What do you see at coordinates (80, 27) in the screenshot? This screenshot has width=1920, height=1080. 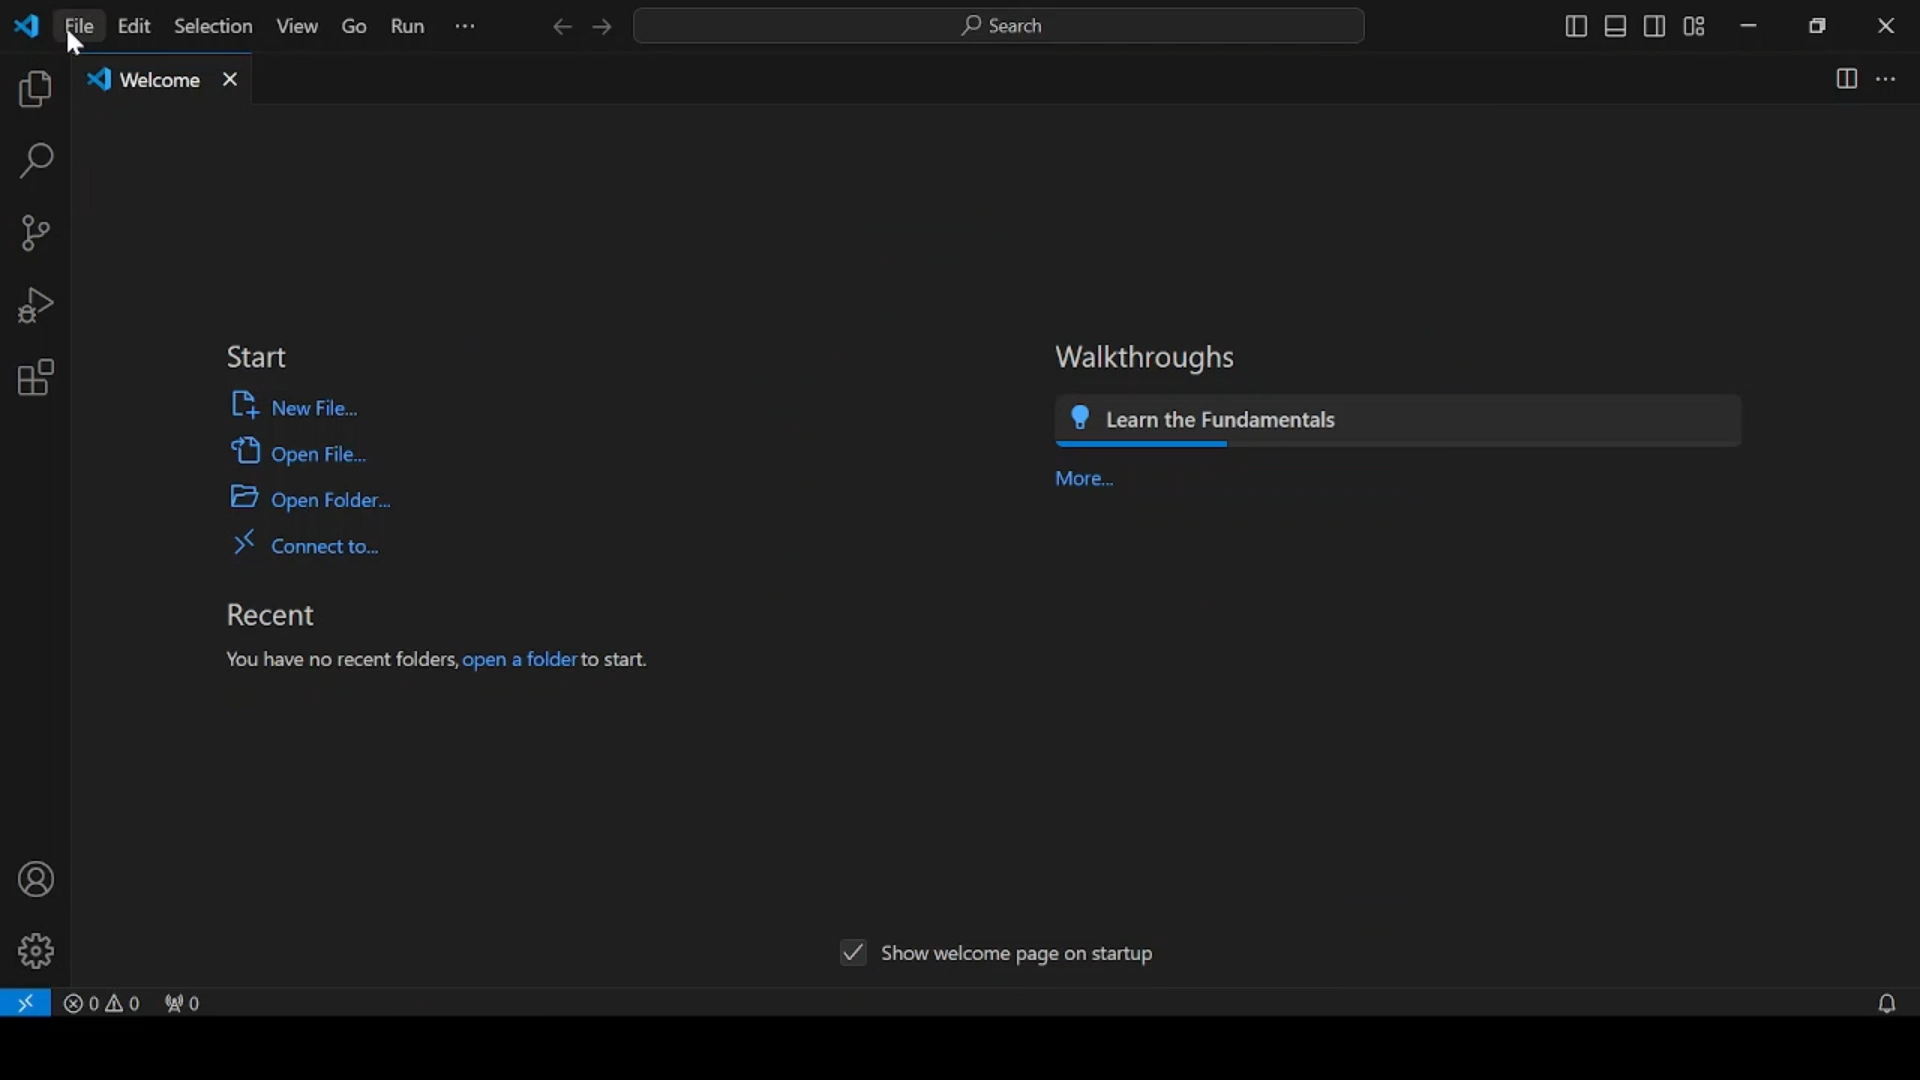 I see `file` at bounding box center [80, 27].